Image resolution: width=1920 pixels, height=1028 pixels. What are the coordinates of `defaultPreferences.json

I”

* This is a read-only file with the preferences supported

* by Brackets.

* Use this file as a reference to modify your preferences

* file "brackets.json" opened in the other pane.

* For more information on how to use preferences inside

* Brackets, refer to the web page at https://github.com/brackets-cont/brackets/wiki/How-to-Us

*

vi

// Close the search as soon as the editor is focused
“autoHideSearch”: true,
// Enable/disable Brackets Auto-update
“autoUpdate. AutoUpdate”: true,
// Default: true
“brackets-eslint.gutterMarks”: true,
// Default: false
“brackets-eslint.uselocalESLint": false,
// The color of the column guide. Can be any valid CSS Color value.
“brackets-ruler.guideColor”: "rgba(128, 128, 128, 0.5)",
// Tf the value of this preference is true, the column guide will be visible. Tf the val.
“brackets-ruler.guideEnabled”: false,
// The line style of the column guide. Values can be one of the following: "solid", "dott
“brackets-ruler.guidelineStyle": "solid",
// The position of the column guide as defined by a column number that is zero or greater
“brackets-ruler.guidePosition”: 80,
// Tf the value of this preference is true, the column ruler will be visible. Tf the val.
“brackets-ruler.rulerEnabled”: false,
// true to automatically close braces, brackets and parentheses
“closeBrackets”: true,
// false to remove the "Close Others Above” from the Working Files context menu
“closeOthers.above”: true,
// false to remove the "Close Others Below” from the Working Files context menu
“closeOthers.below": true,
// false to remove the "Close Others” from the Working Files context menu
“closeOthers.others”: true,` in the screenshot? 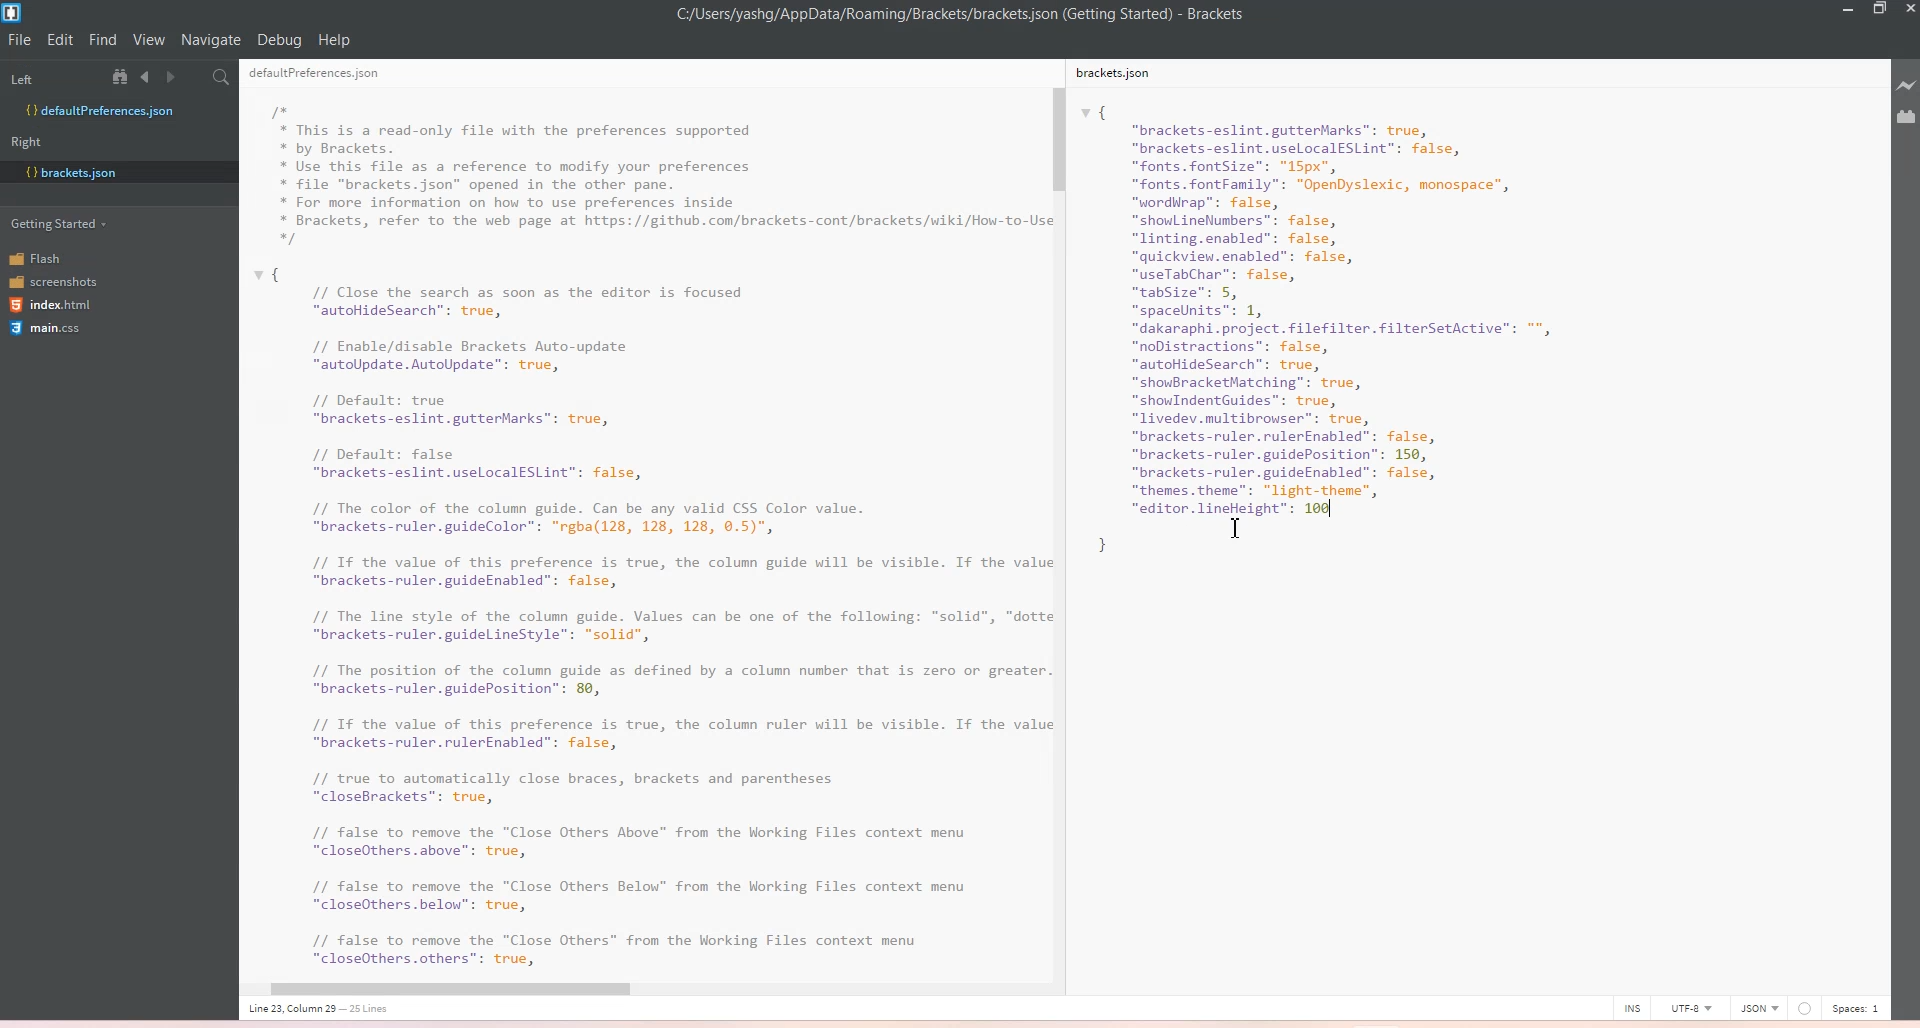 It's located at (645, 536).